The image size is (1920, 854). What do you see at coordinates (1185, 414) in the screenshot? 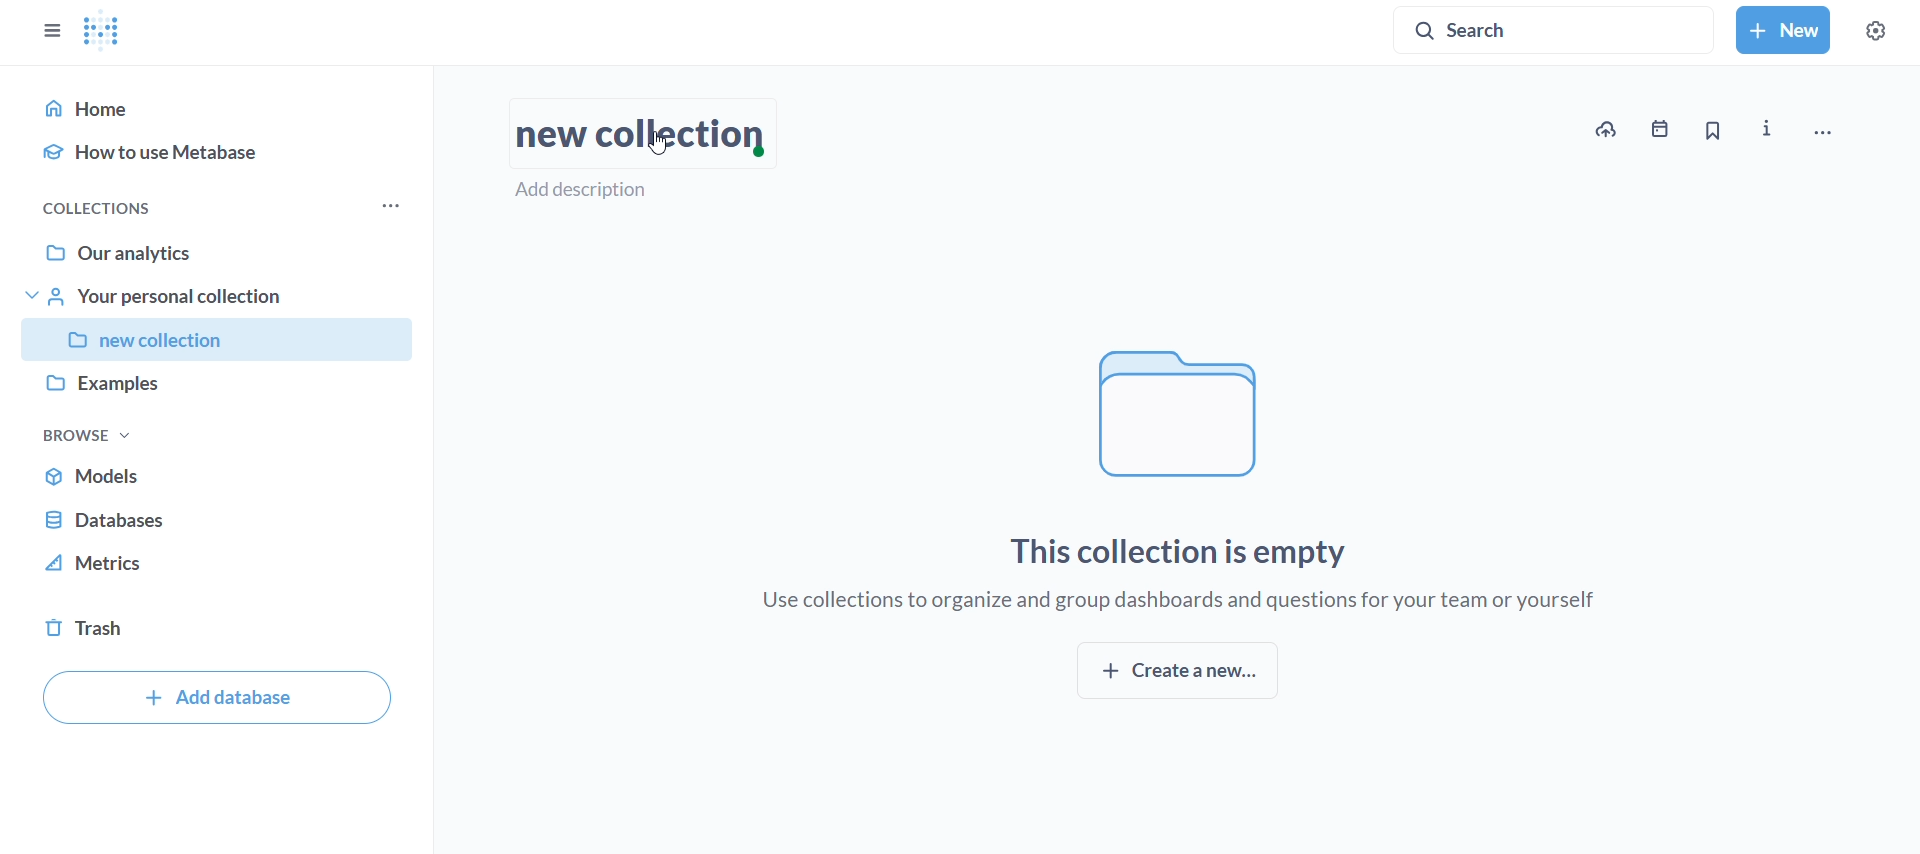
I see `file logo` at bounding box center [1185, 414].